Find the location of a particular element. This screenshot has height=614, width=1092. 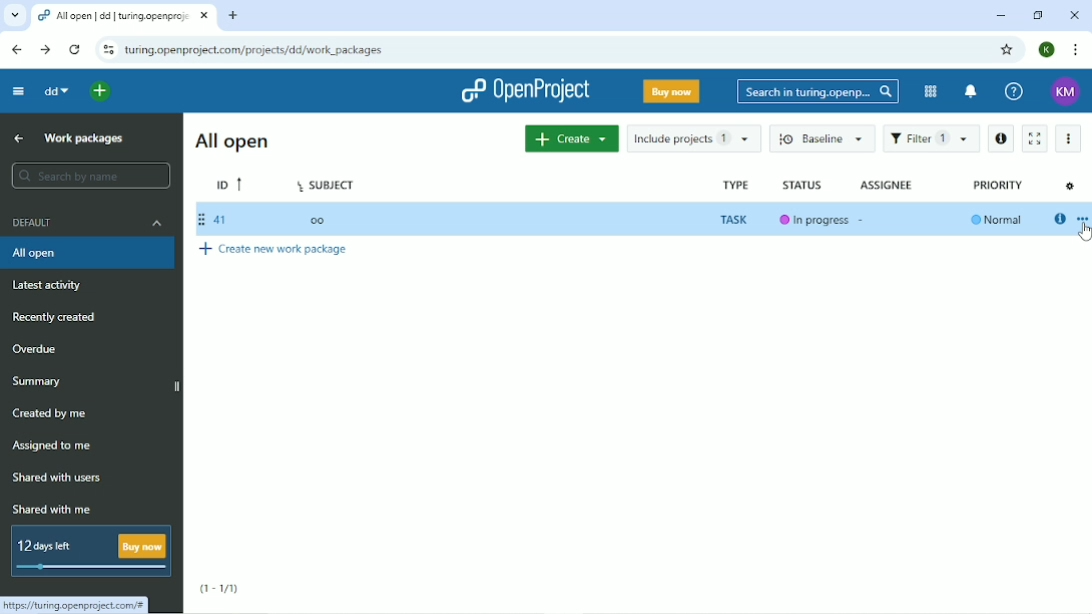

Summary is located at coordinates (40, 381).